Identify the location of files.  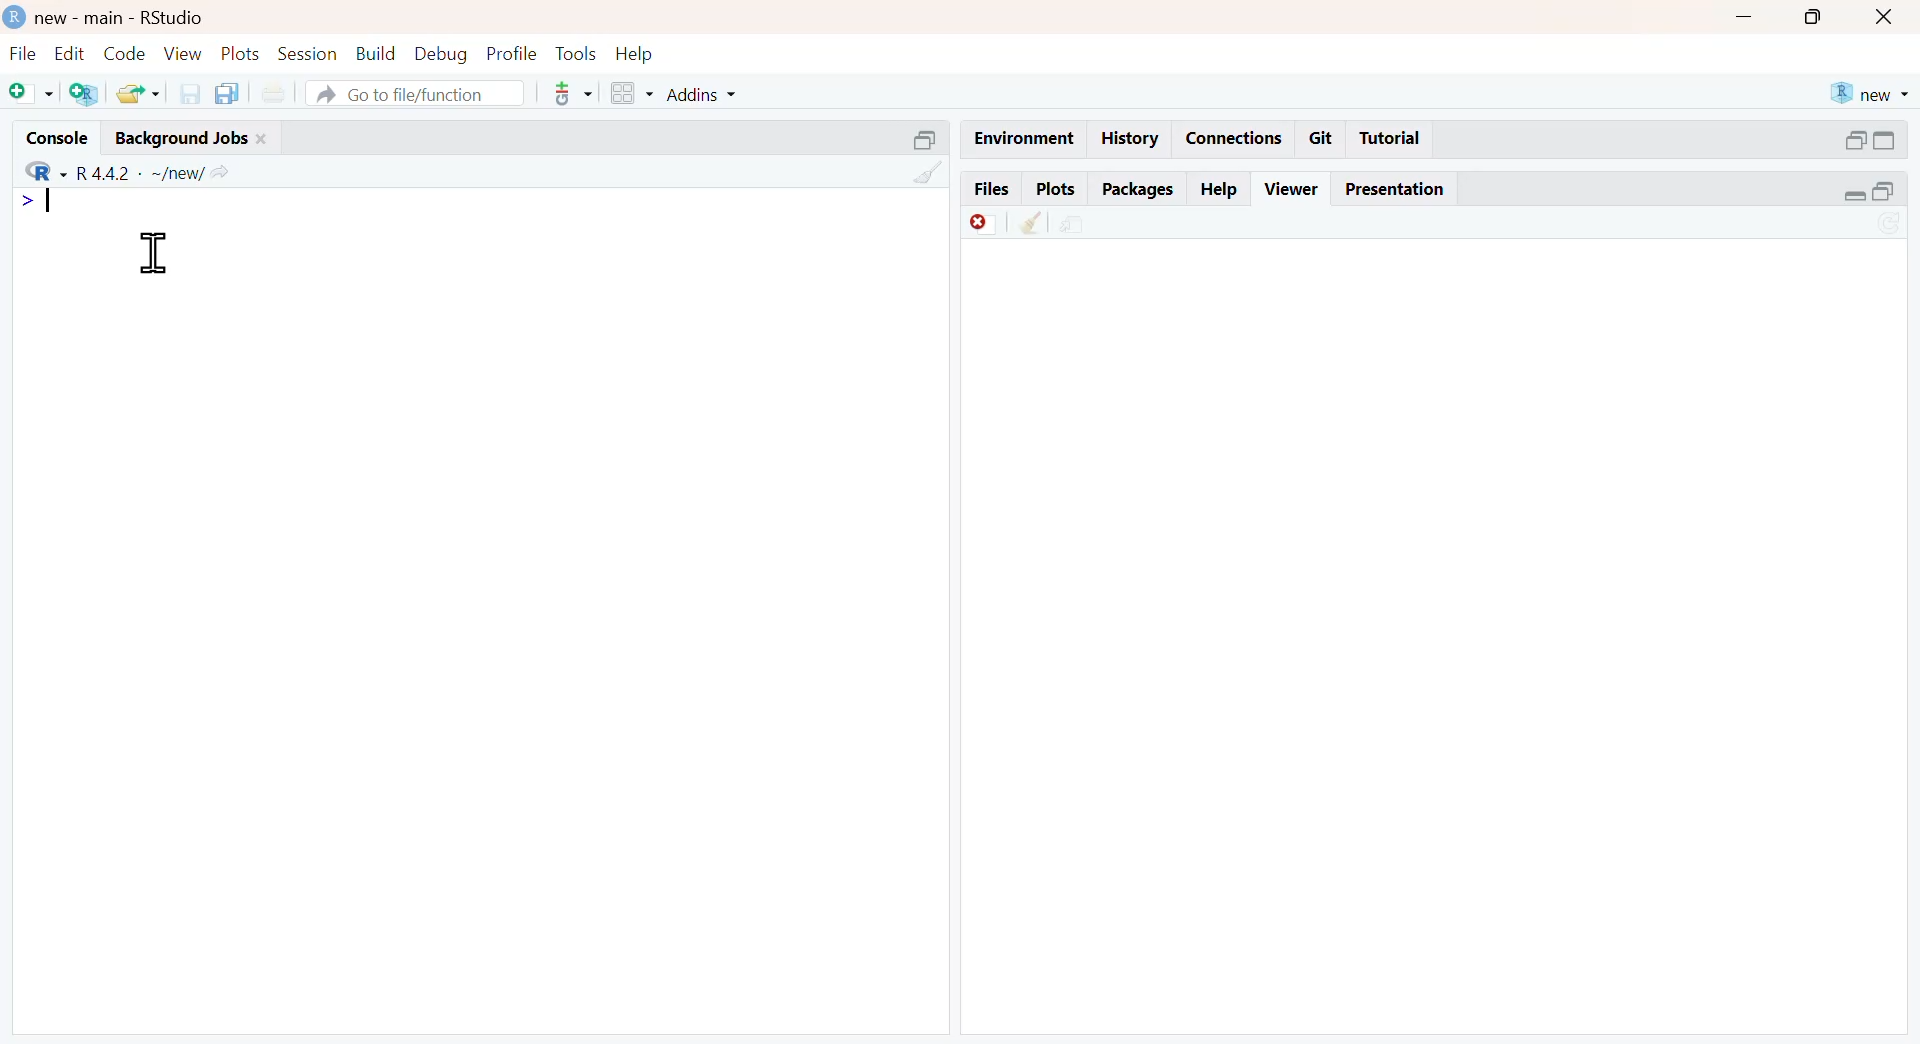
(993, 186).